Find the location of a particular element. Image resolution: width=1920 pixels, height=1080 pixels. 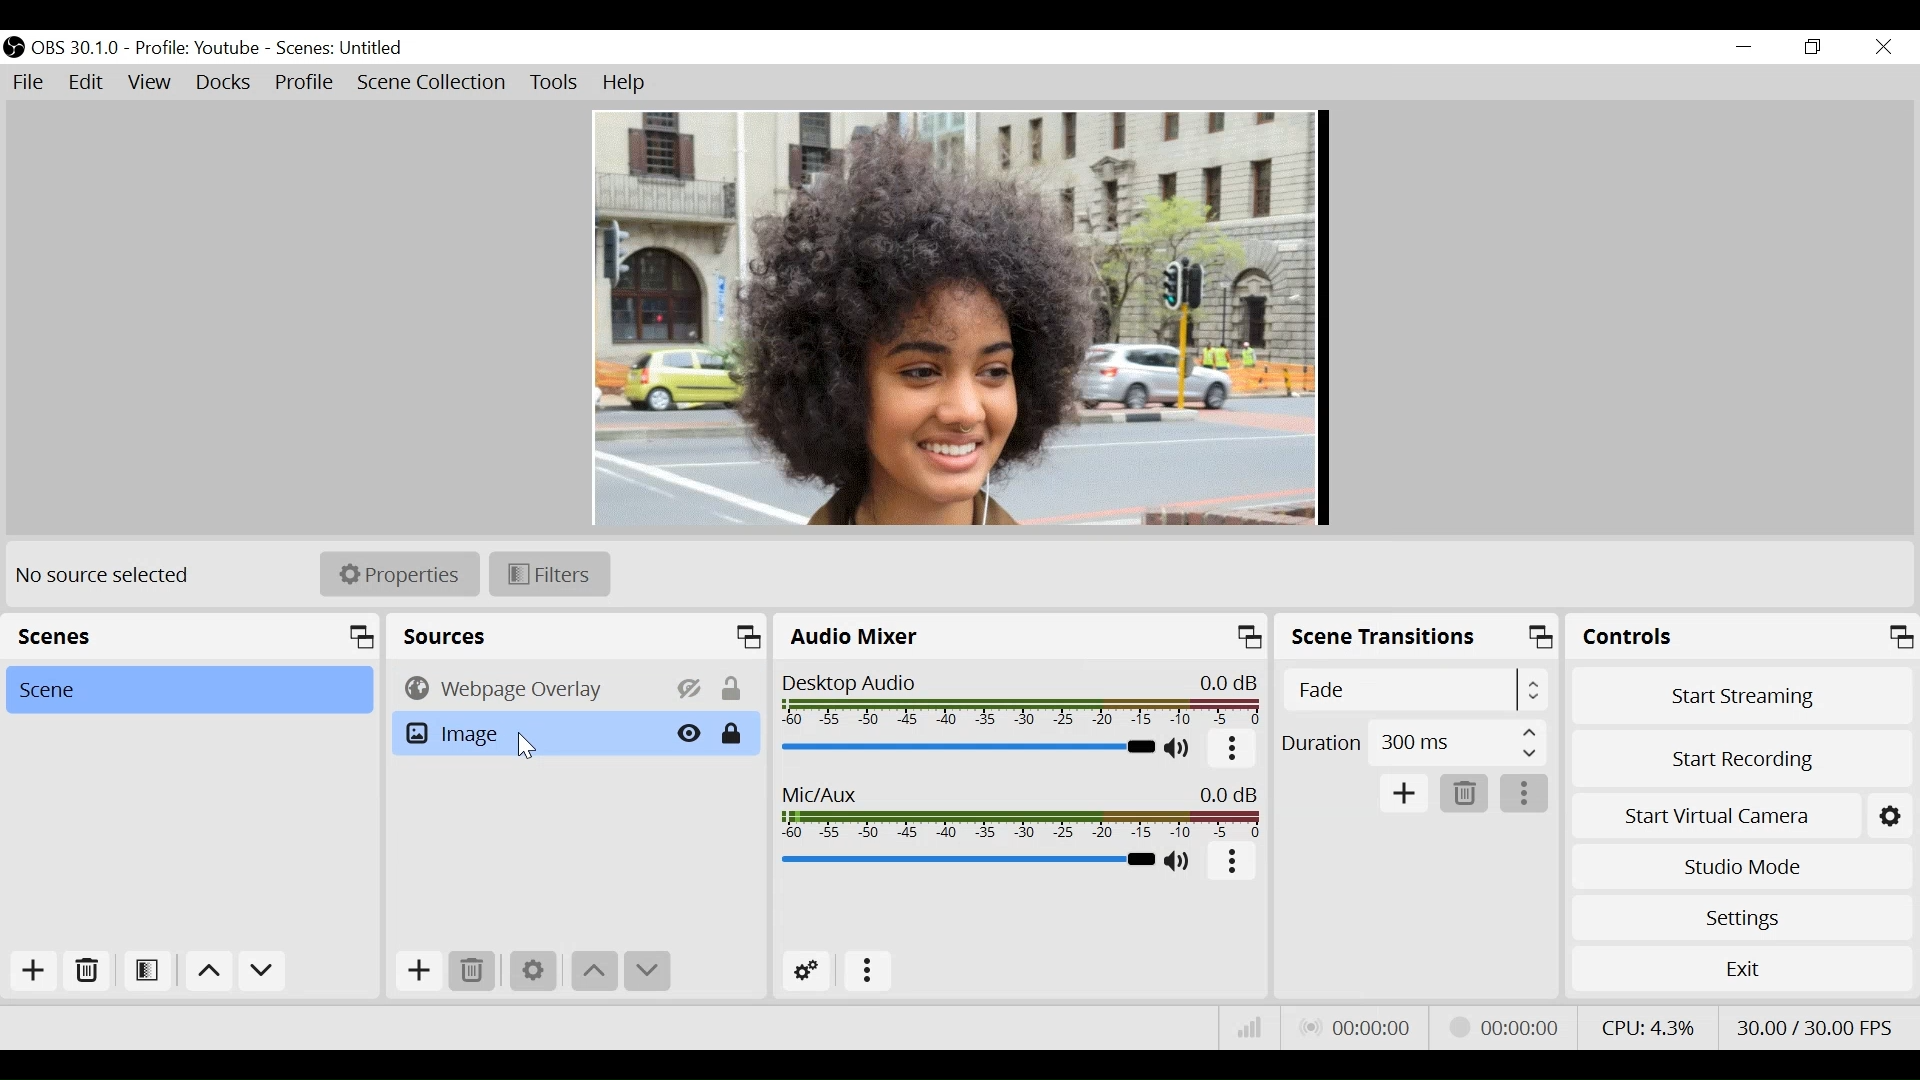

Move Up is located at coordinates (596, 972).